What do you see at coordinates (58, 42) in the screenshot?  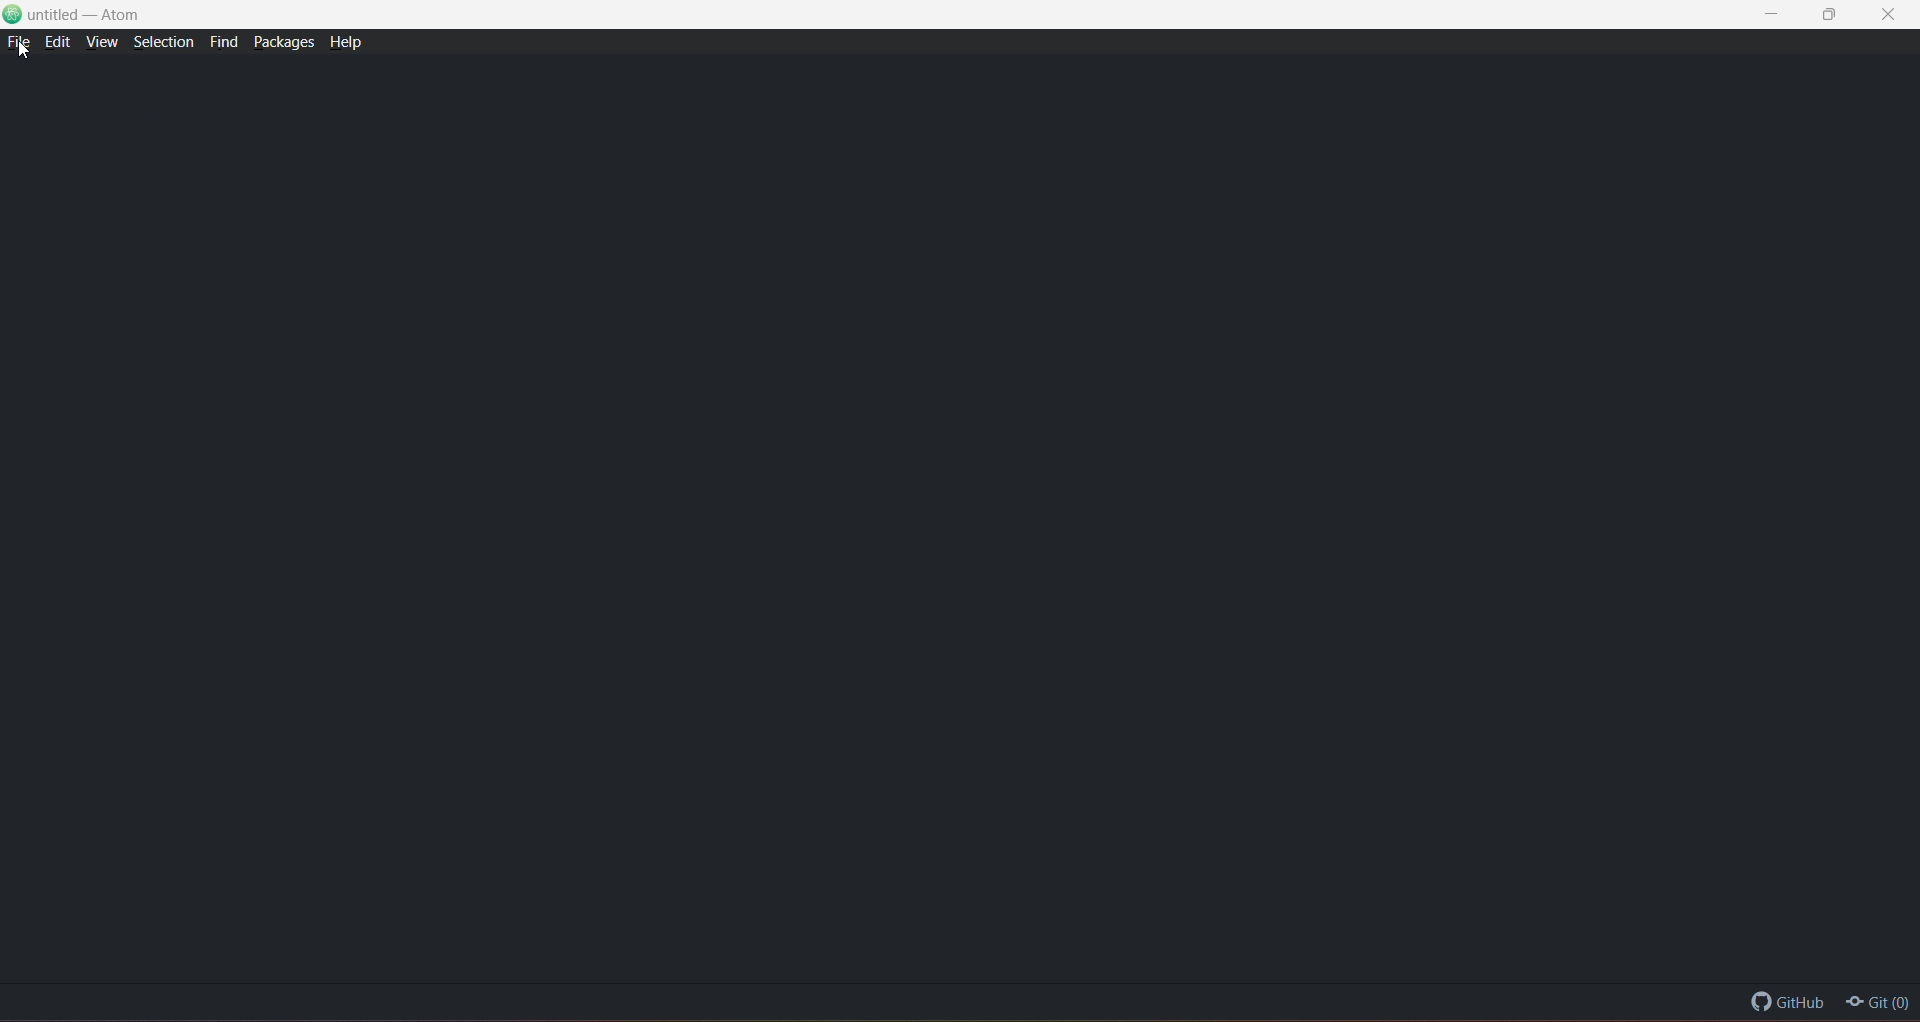 I see `Edit` at bounding box center [58, 42].